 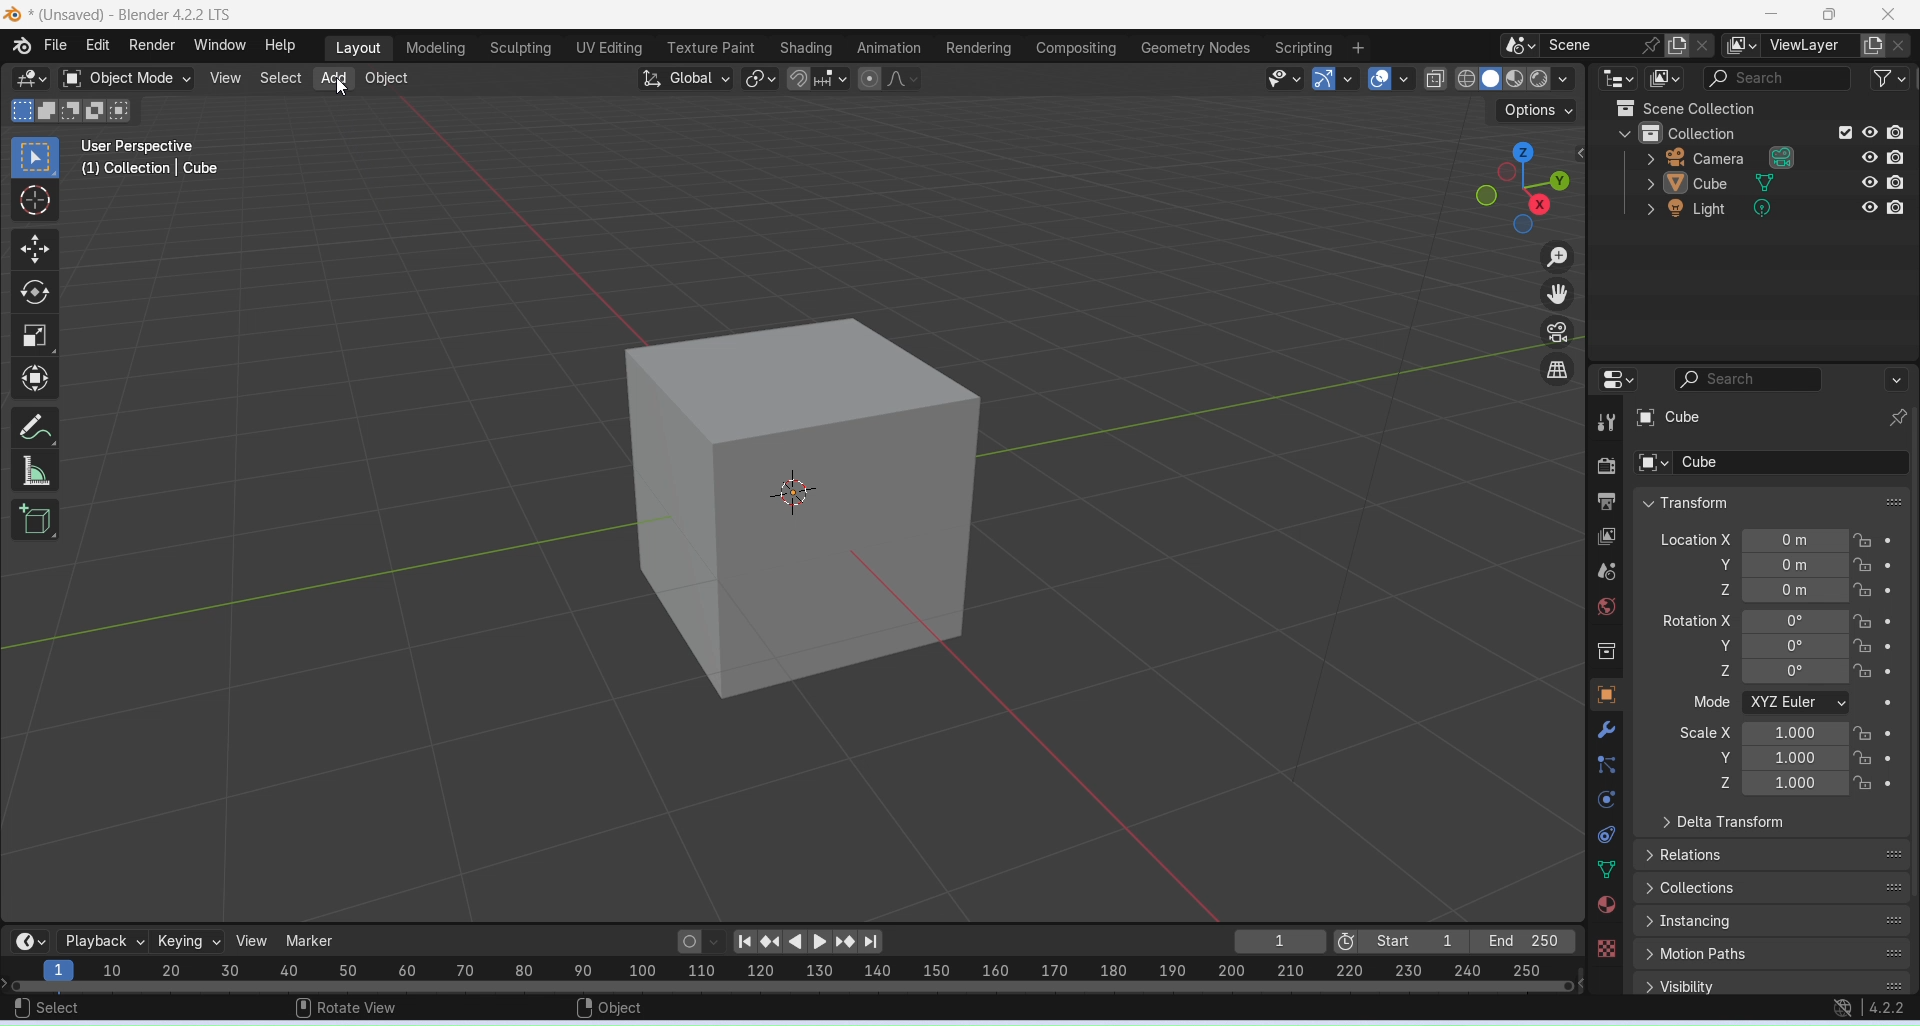 I want to click on Scripting, so click(x=1304, y=48).